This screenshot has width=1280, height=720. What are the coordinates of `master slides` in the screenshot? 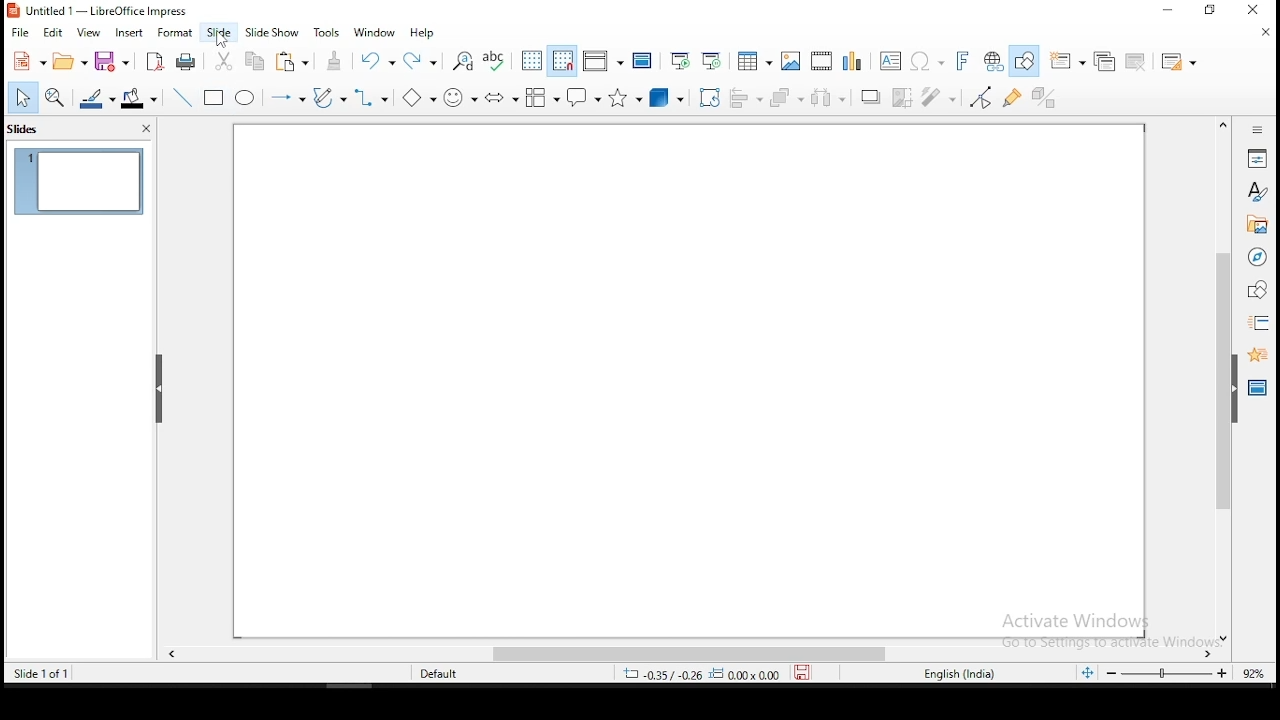 It's located at (1257, 388).